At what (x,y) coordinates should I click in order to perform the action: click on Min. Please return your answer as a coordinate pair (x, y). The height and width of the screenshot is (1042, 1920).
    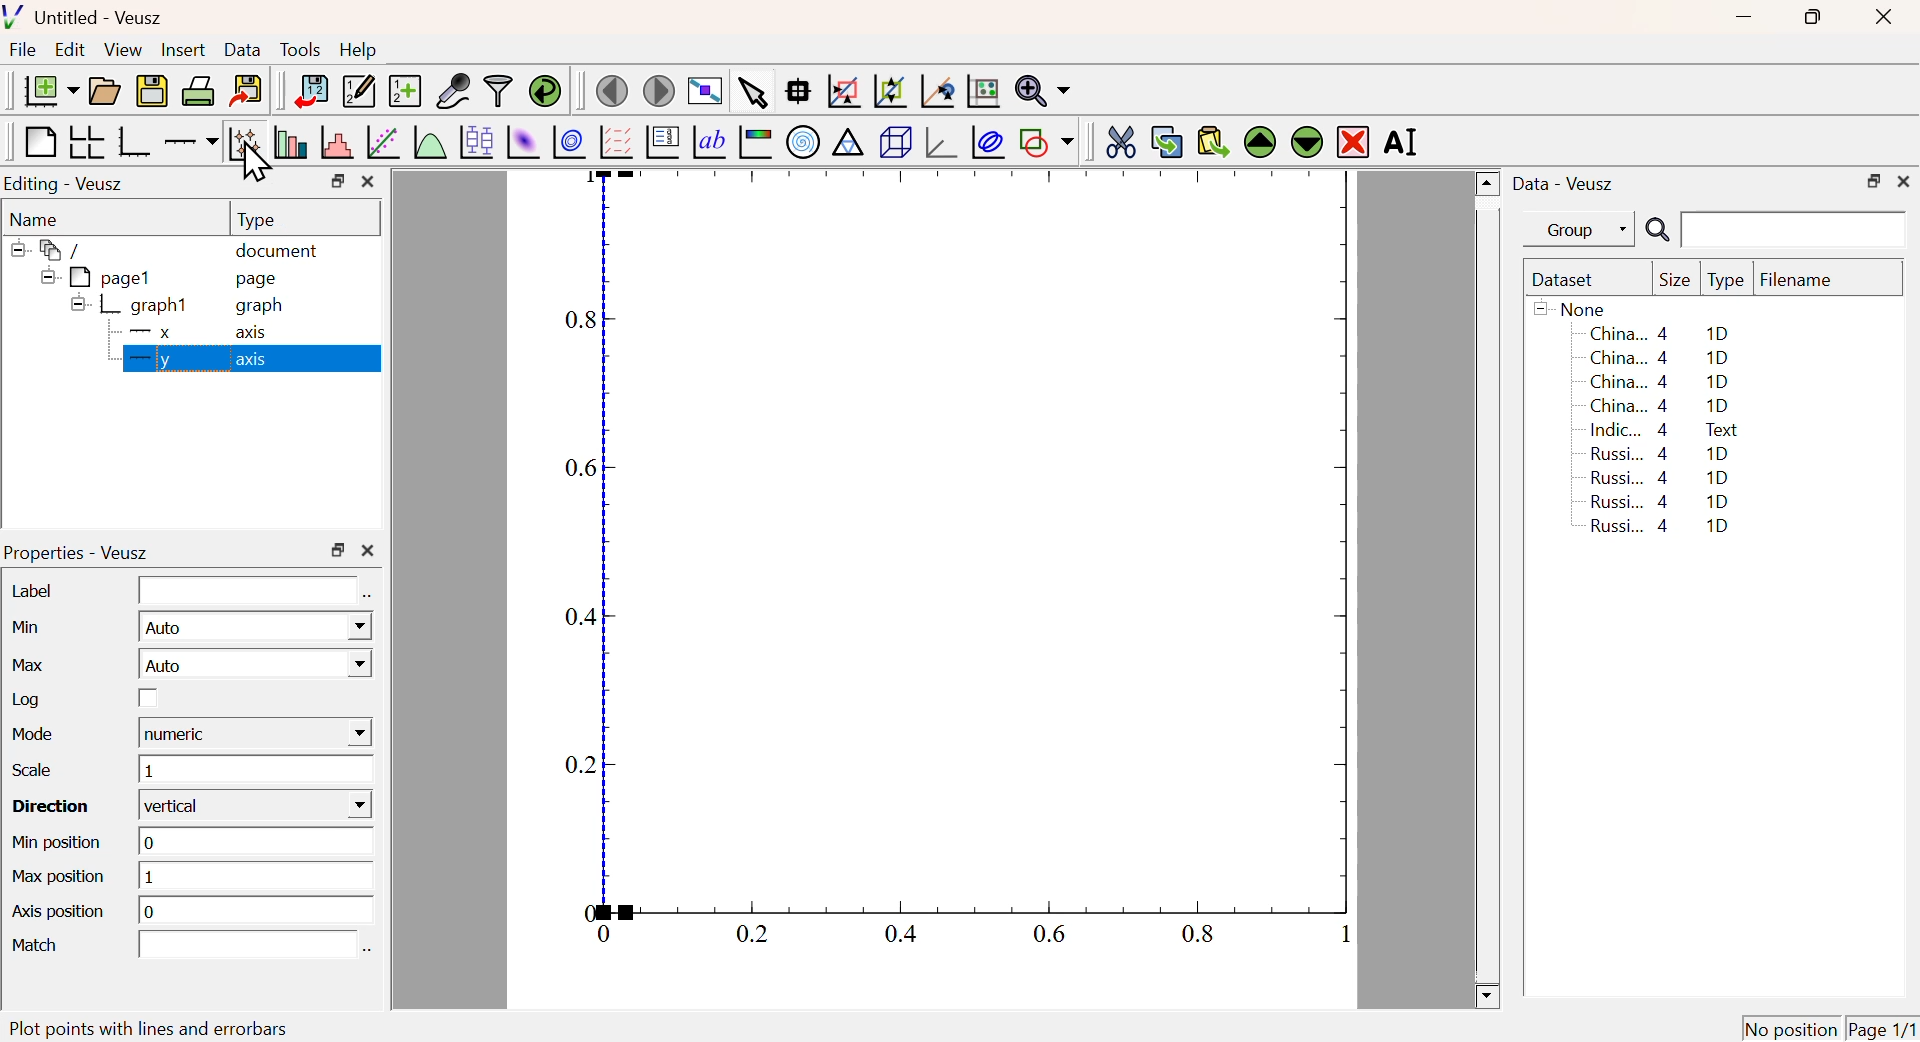
    Looking at the image, I should click on (33, 627).